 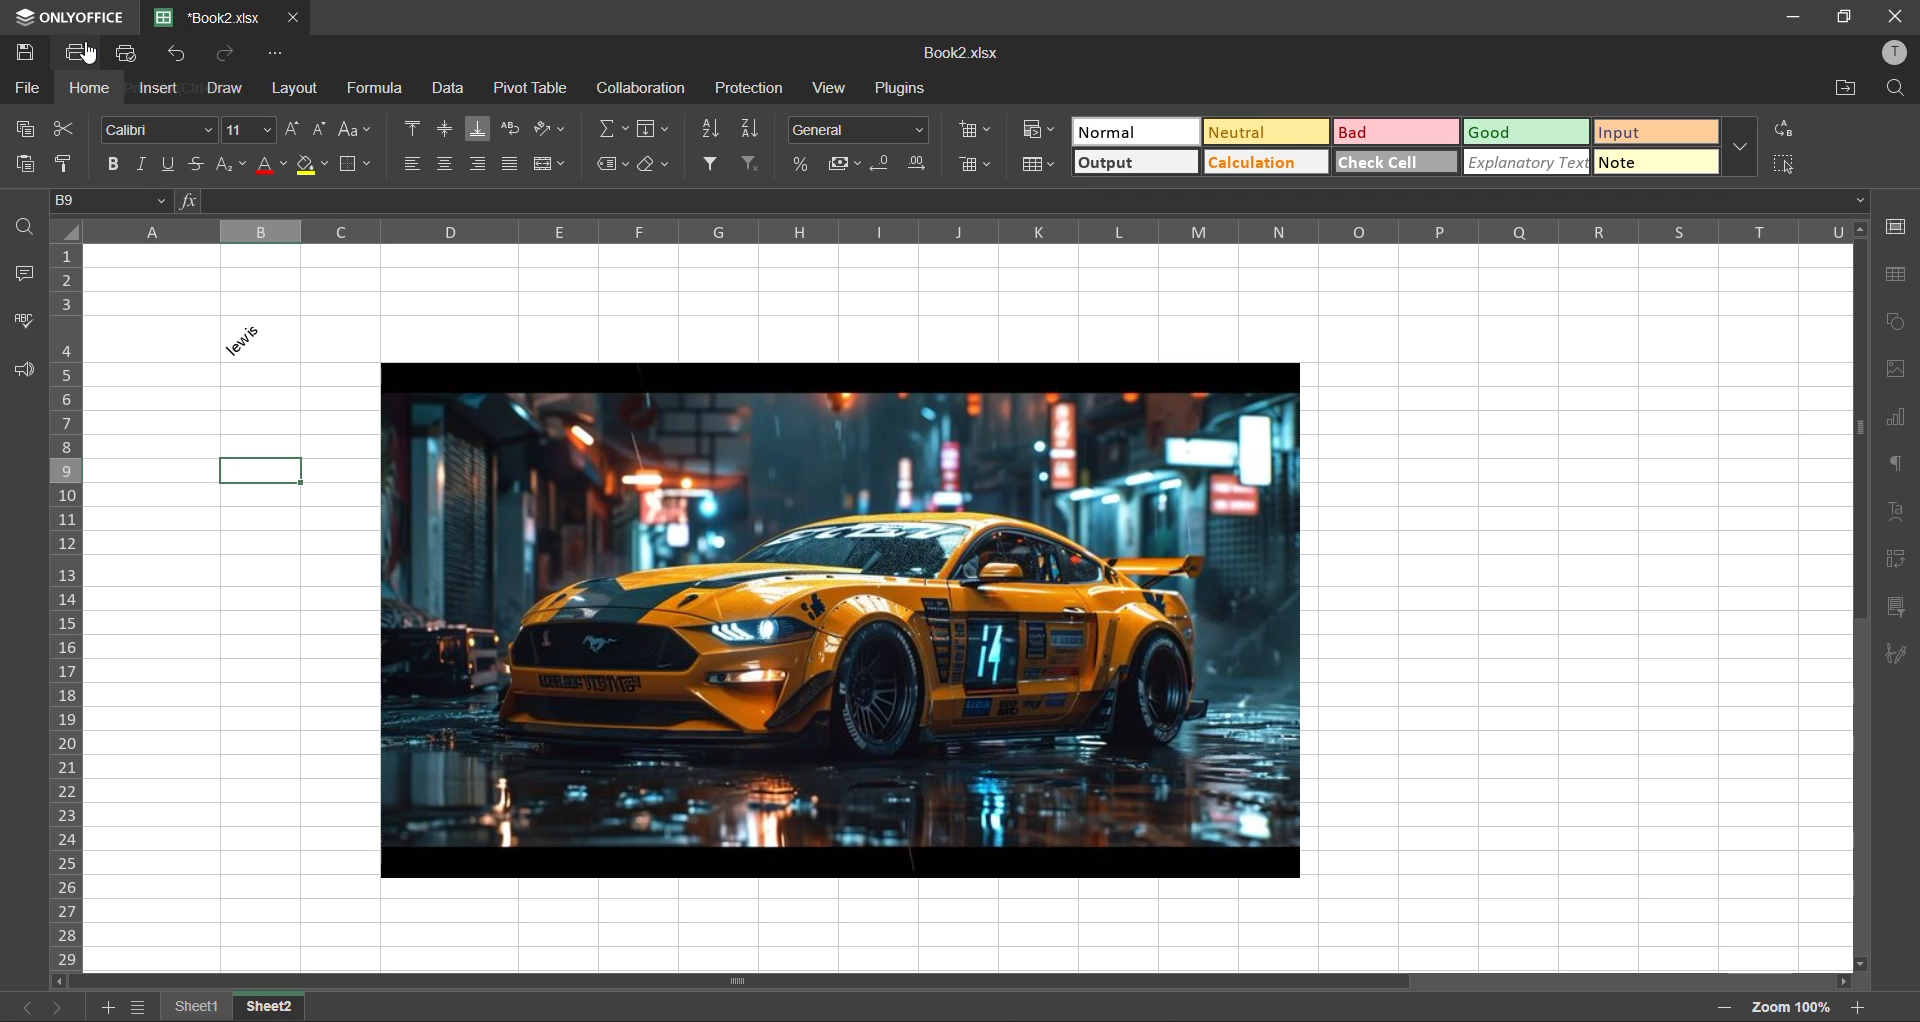 What do you see at coordinates (1895, 556) in the screenshot?
I see `pivot table` at bounding box center [1895, 556].